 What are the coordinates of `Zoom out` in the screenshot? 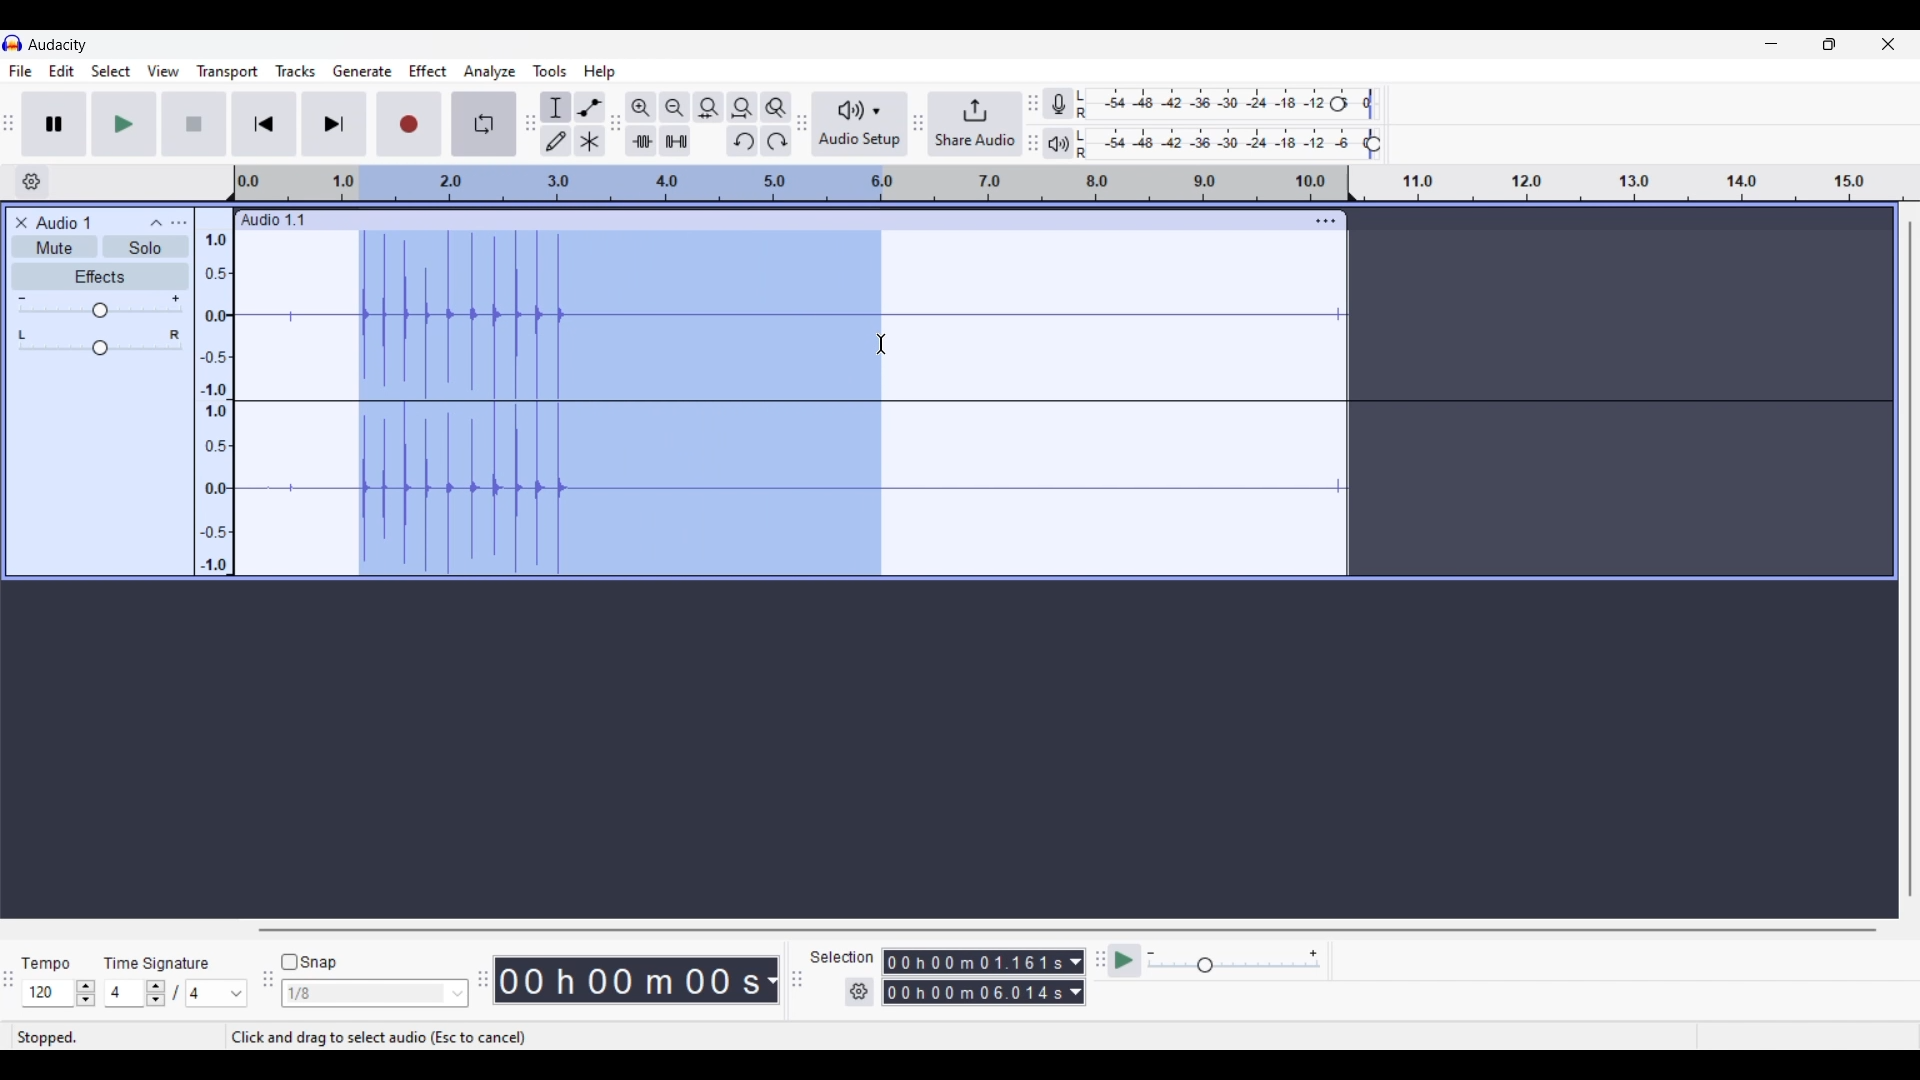 It's located at (674, 106).